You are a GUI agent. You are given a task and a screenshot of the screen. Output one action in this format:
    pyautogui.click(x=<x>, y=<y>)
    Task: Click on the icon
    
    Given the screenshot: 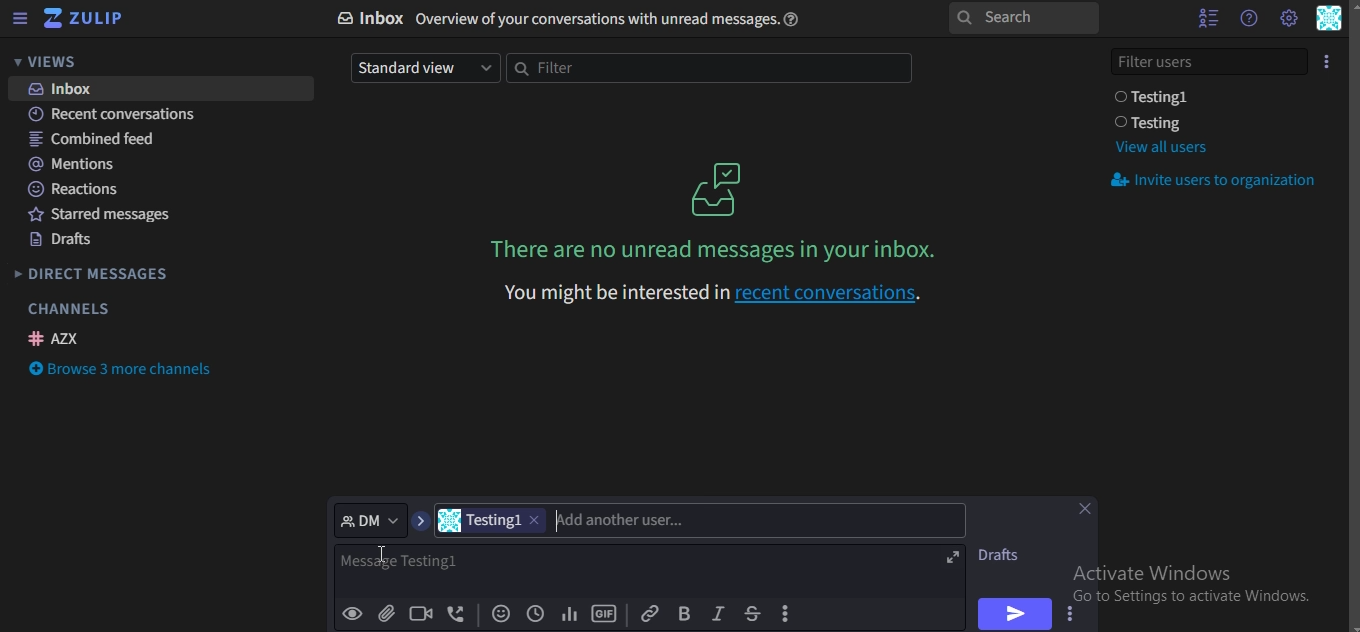 What is the action you would take?
    pyautogui.click(x=719, y=188)
    